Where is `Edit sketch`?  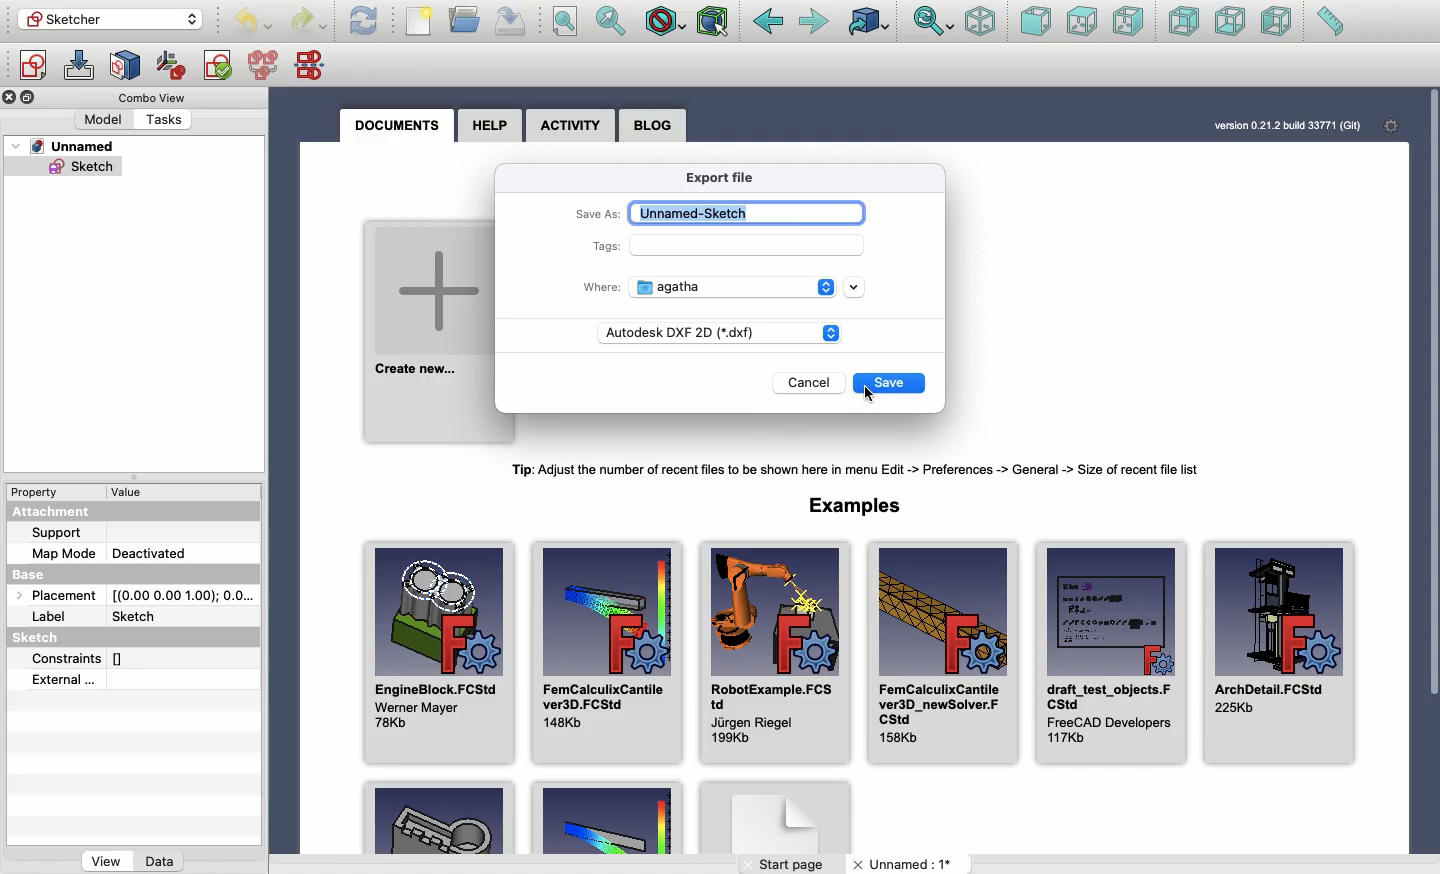 Edit sketch is located at coordinates (81, 67).